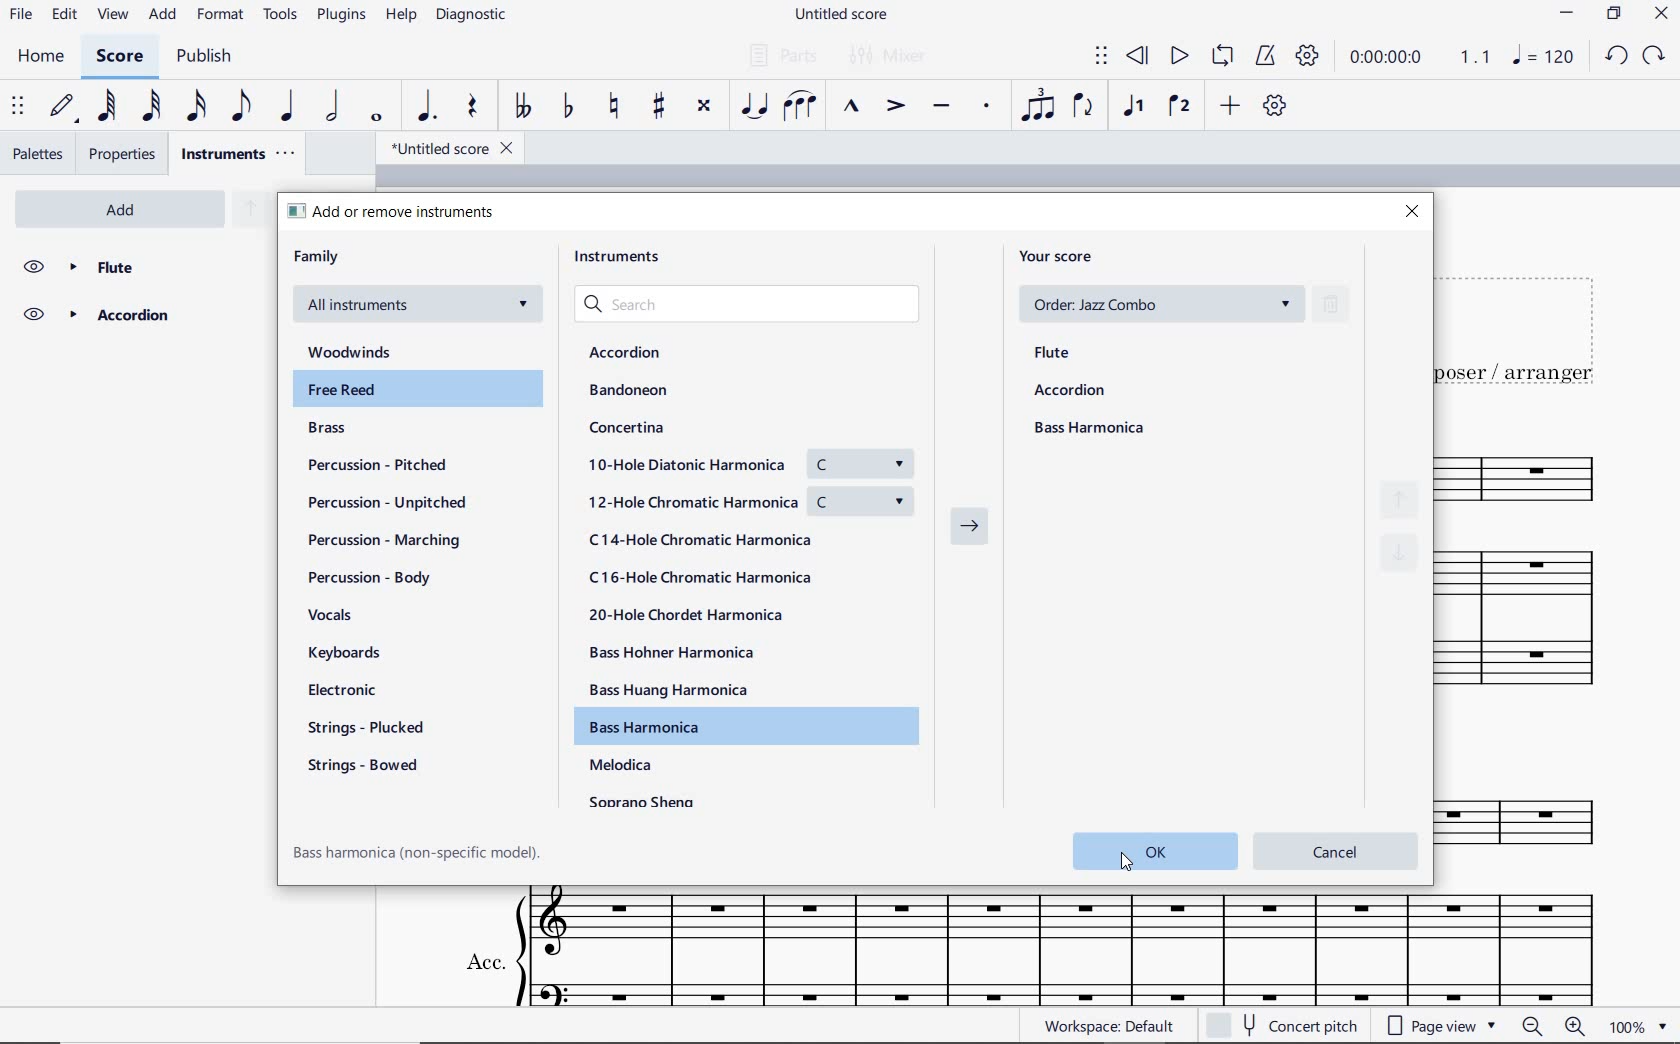 This screenshot has height=1044, width=1680. What do you see at coordinates (356, 350) in the screenshot?
I see `woodwinds` at bounding box center [356, 350].